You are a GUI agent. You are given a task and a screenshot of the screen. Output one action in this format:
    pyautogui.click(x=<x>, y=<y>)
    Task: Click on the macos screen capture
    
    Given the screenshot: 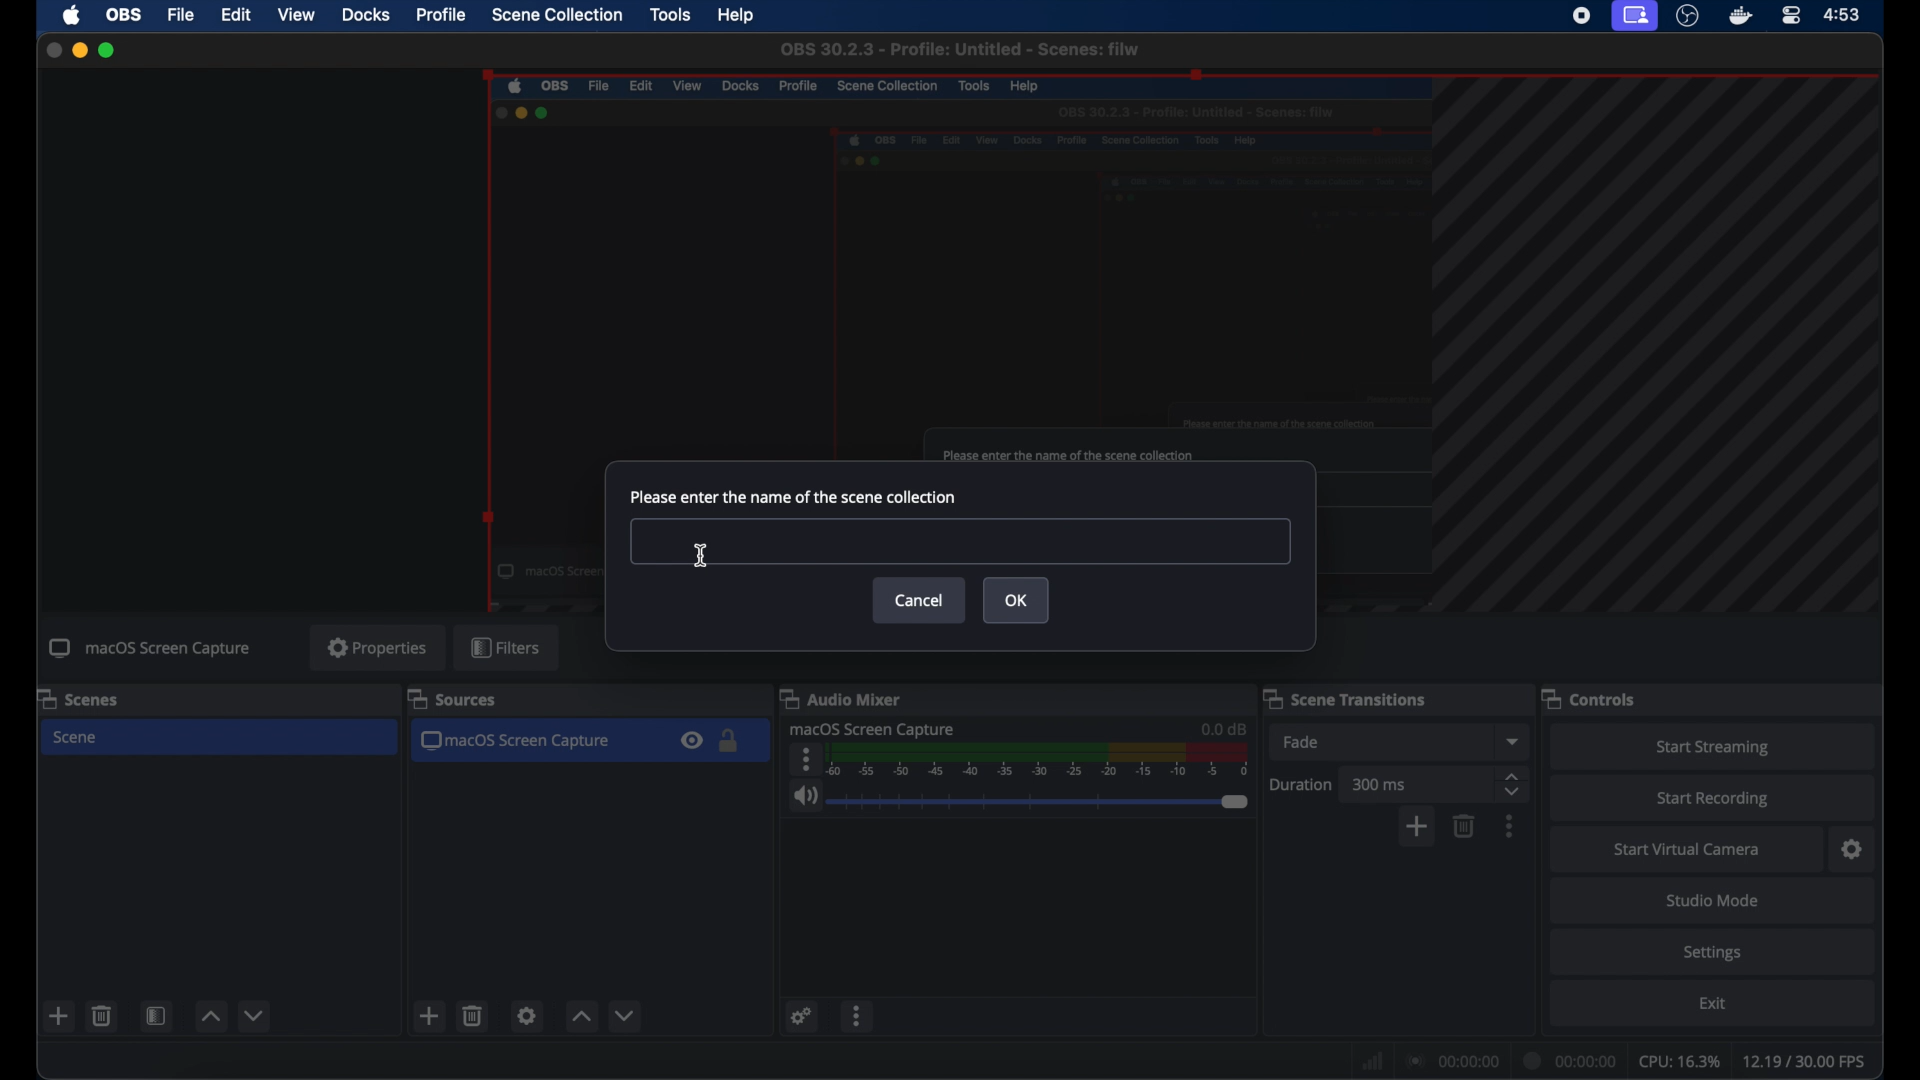 What is the action you would take?
    pyautogui.click(x=521, y=742)
    